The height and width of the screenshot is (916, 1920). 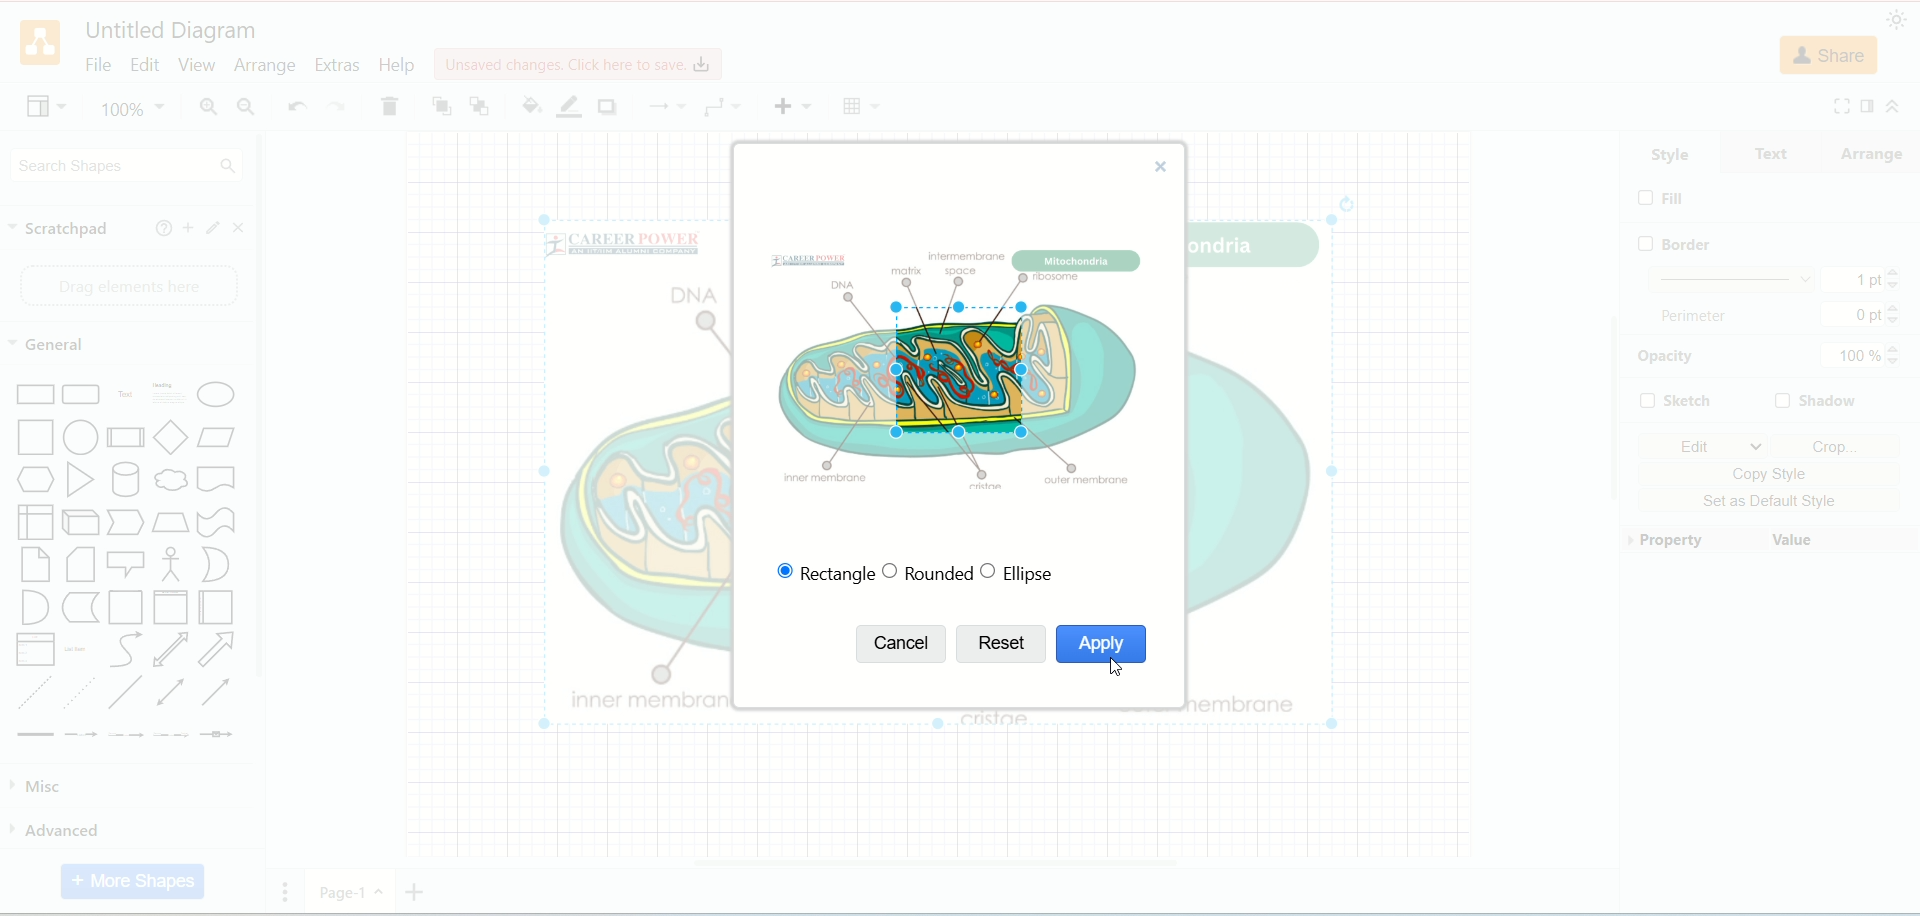 What do you see at coordinates (1023, 573) in the screenshot?
I see `ellipse` at bounding box center [1023, 573].